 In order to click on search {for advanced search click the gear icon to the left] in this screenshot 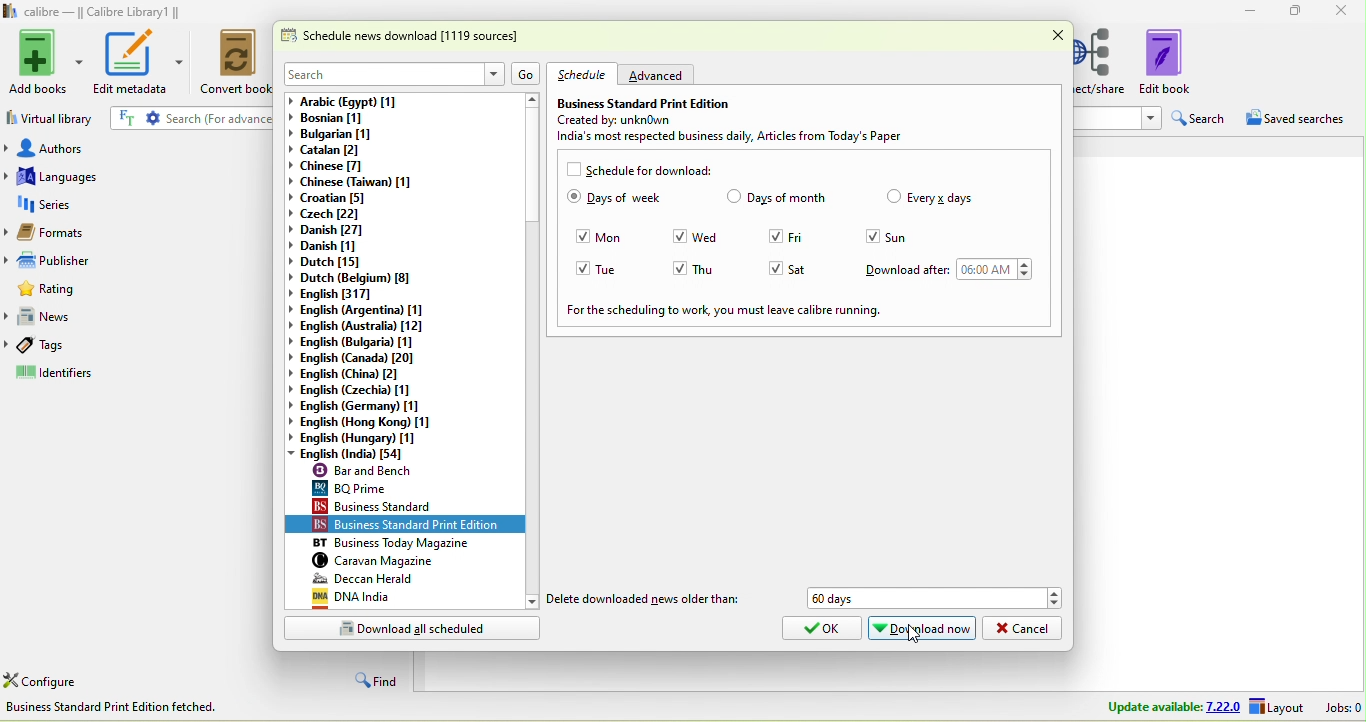, I will do `click(198, 117)`.